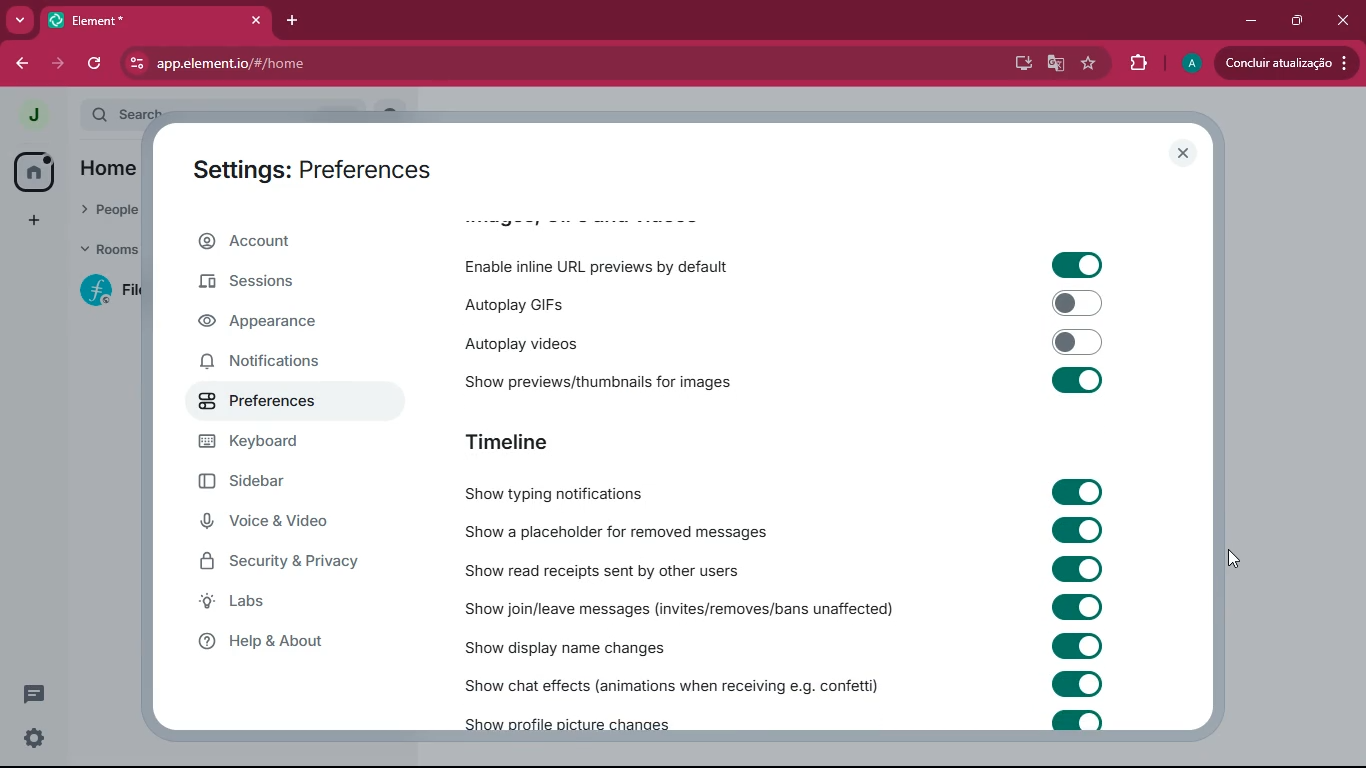 The image size is (1366, 768). Describe the element at coordinates (270, 400) in the screenshot. I see `preferences` at that location.